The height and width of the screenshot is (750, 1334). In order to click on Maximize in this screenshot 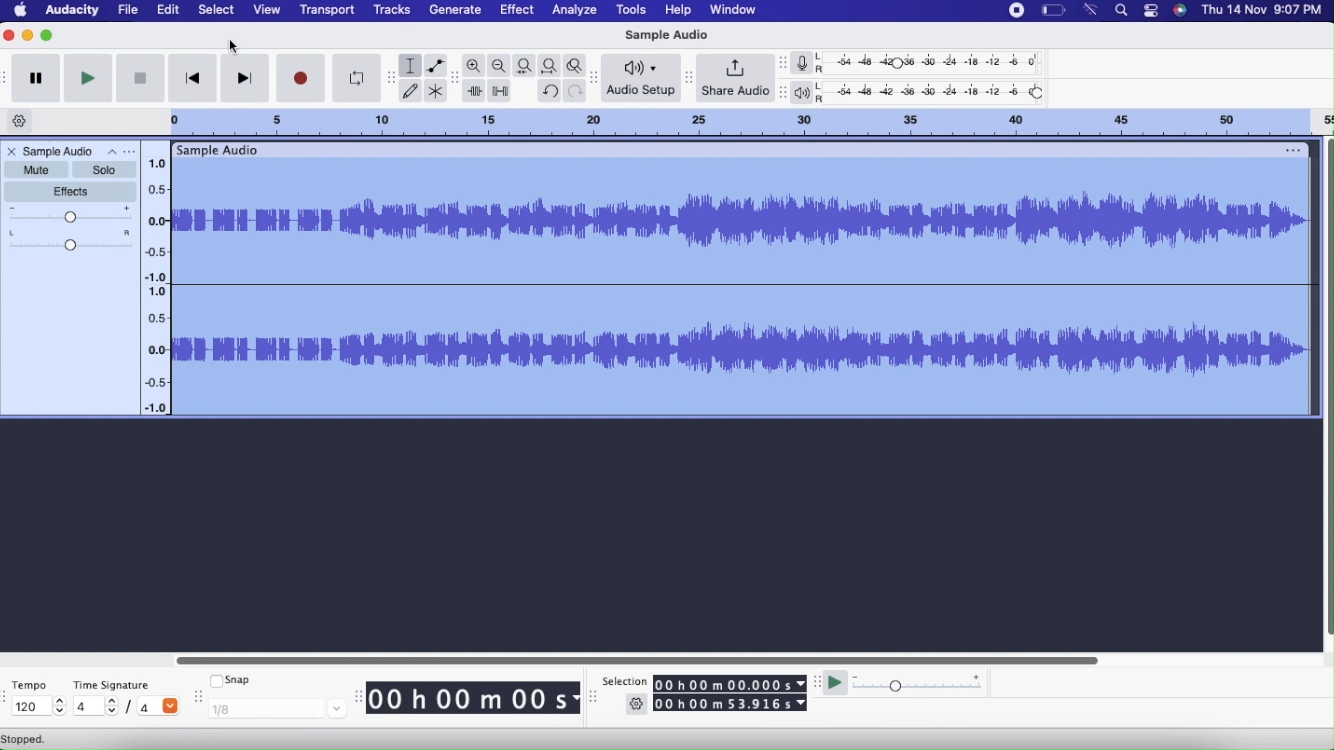, I will do `click(49, 33)`.